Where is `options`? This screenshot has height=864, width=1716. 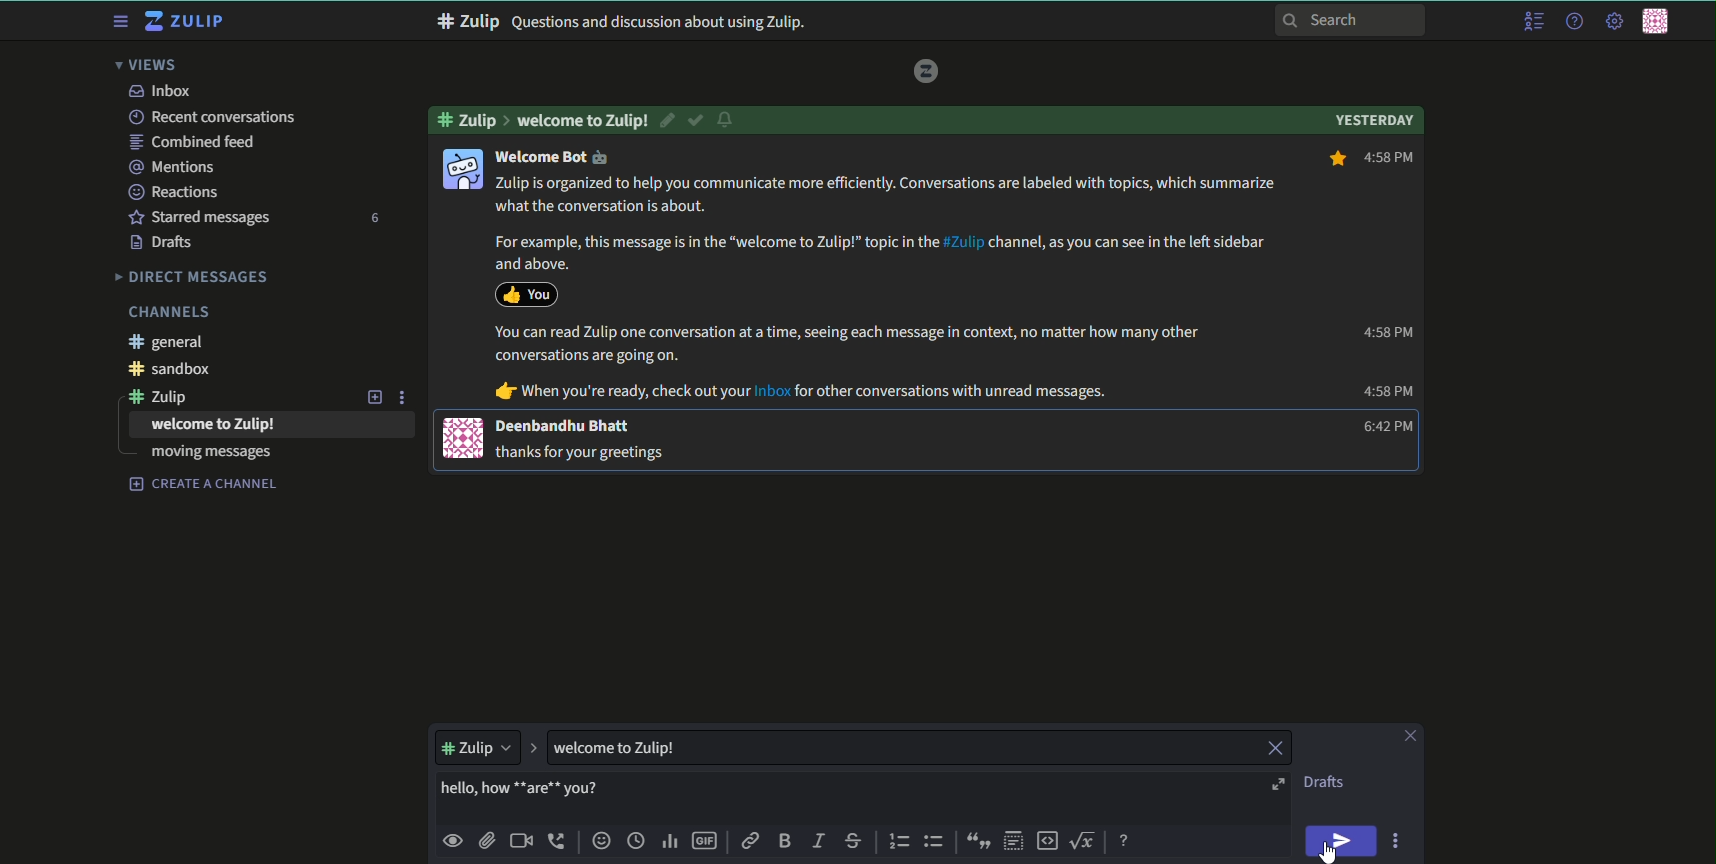
options is located at coordinates (405, 396).